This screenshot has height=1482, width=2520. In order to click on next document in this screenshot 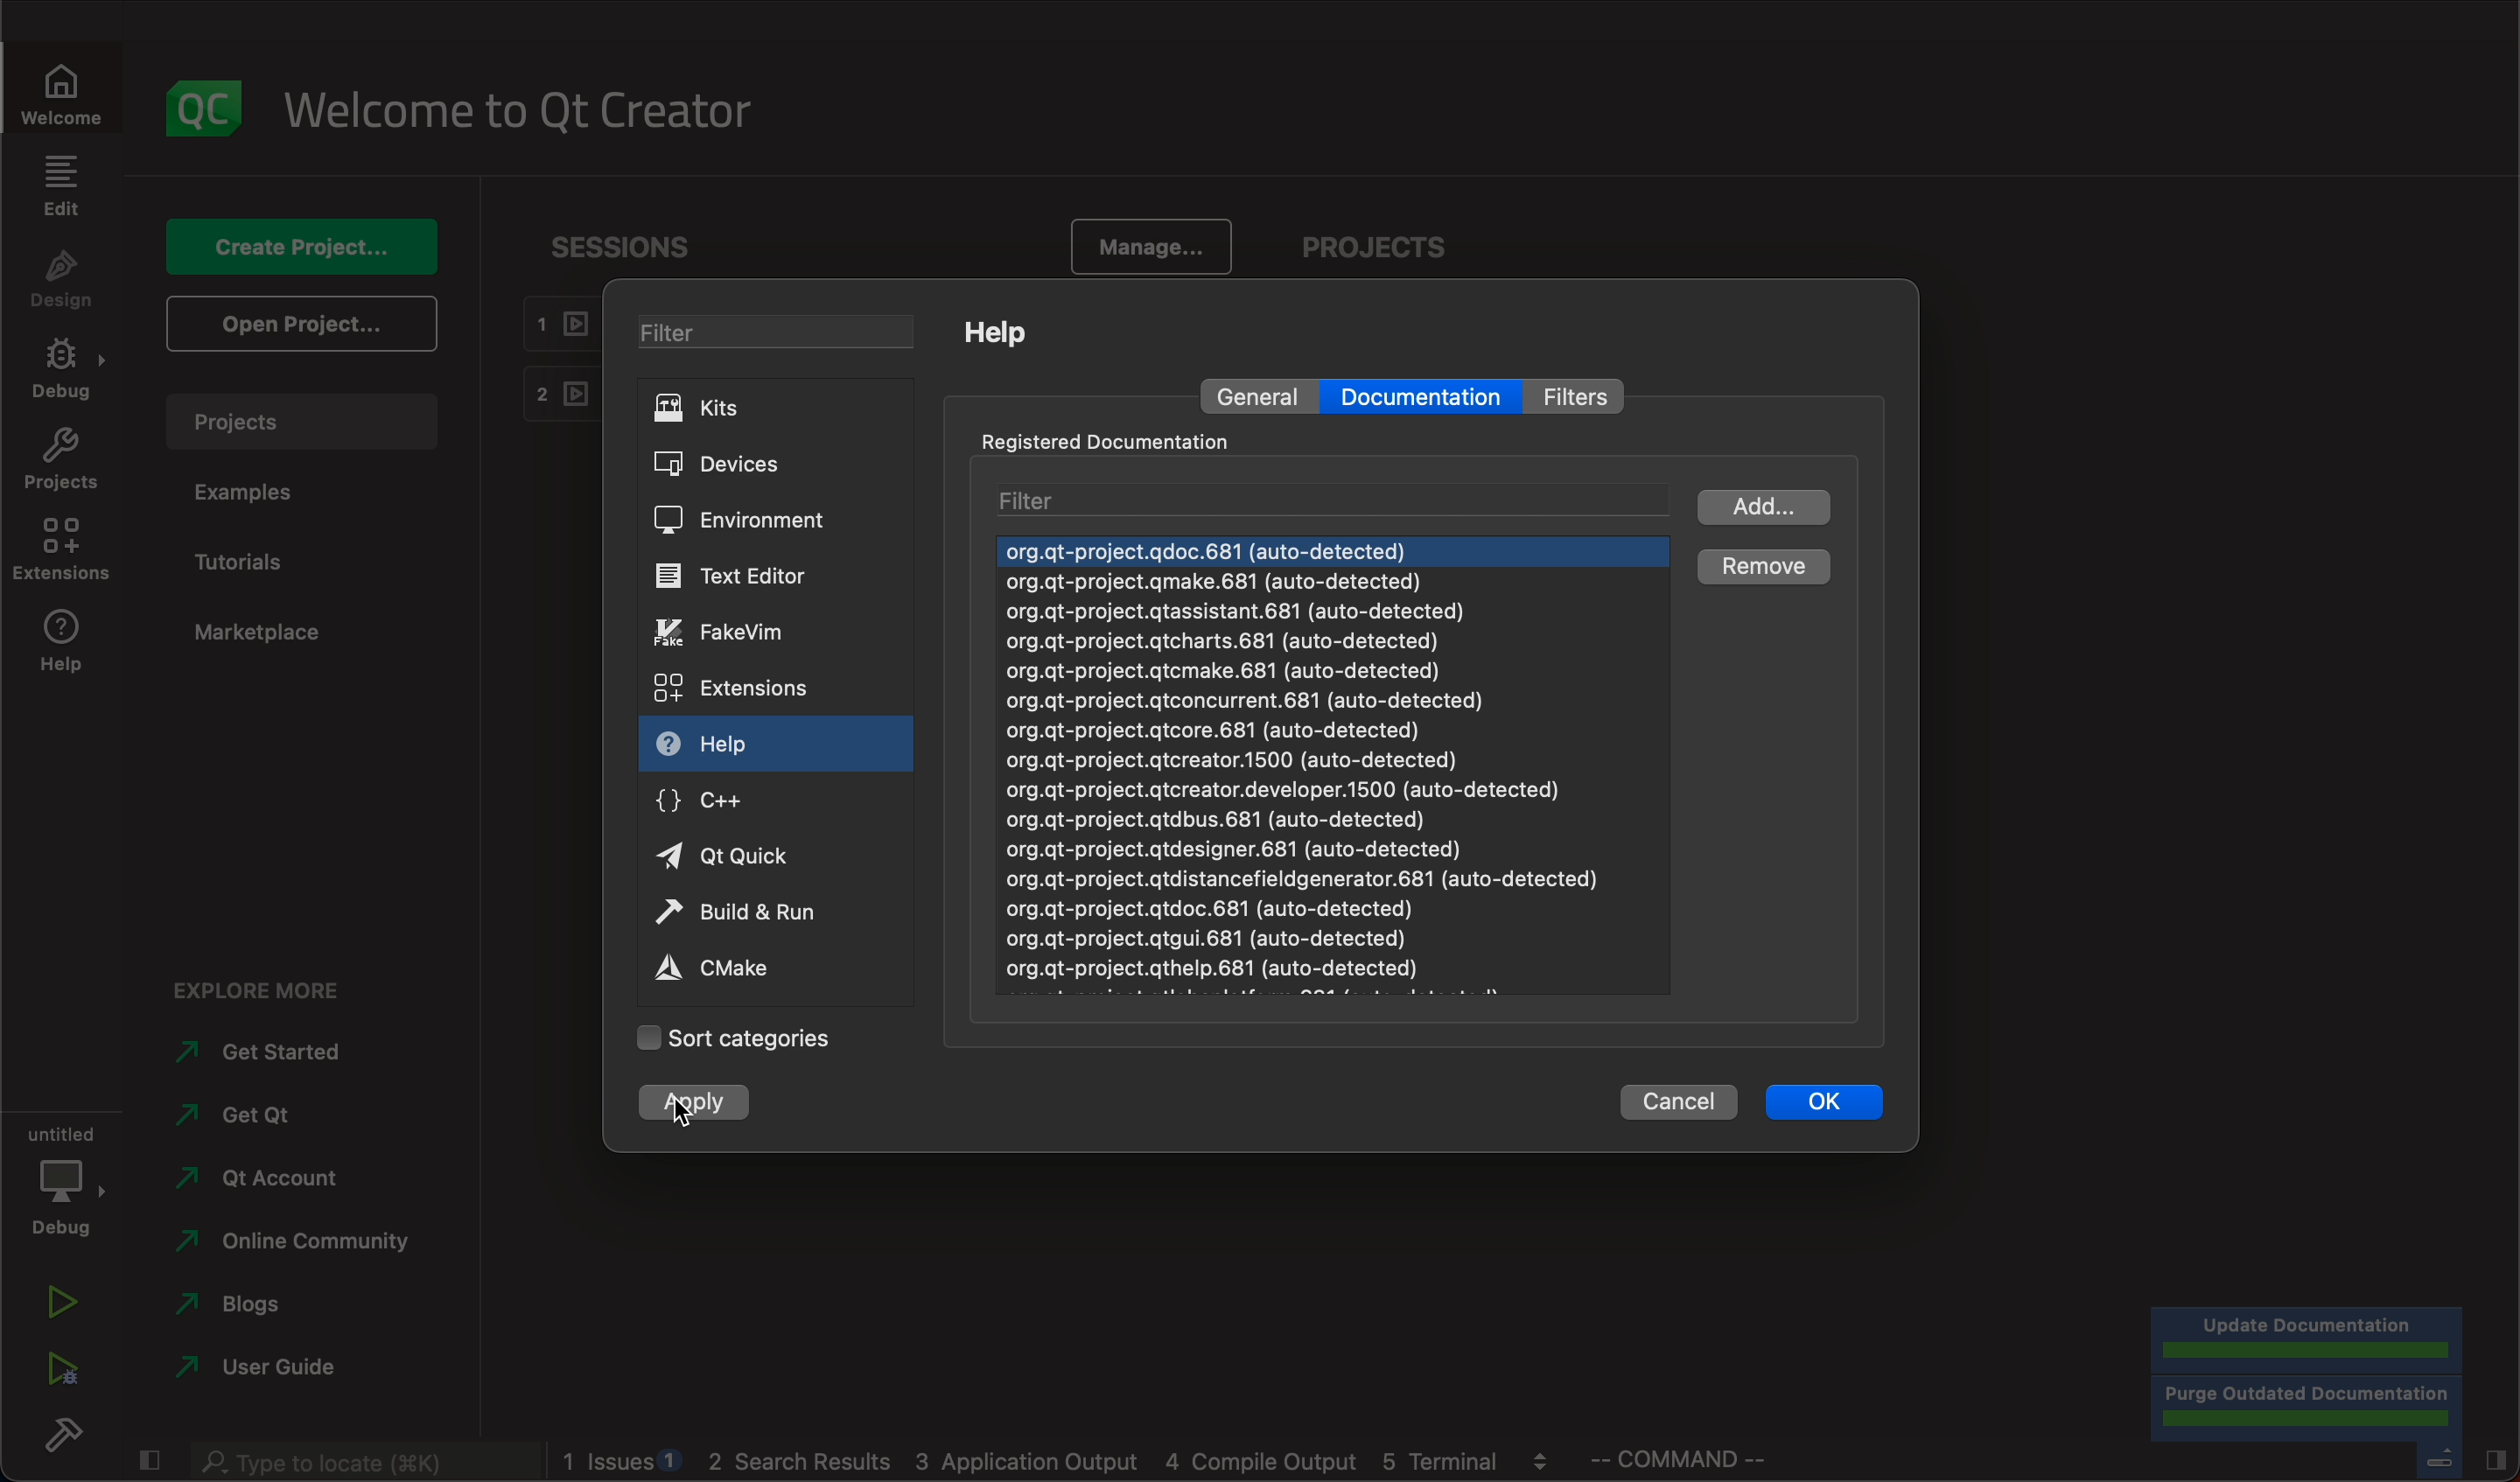, I will do `click(1337, 553)`.